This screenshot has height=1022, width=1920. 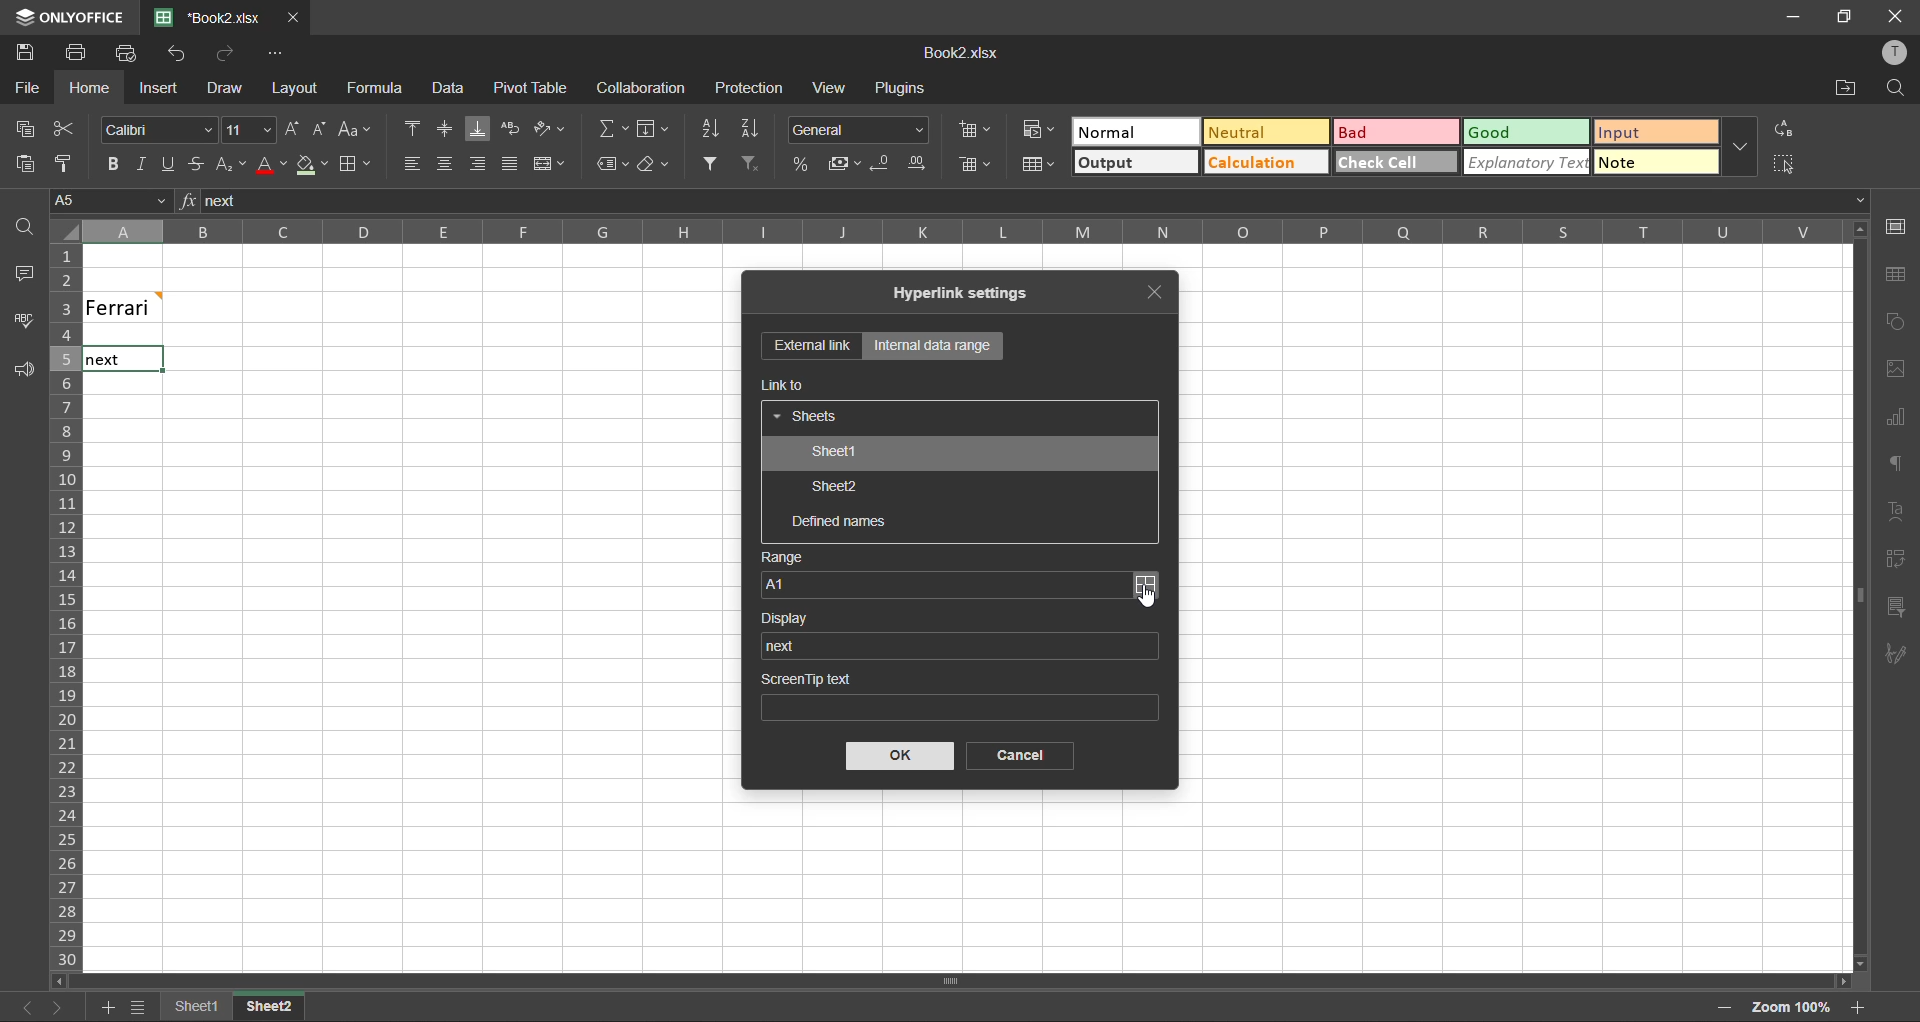 What do you see at coordinates (177, 53) in the screenshot?
I see `undo` at bounding box center [177, 53].